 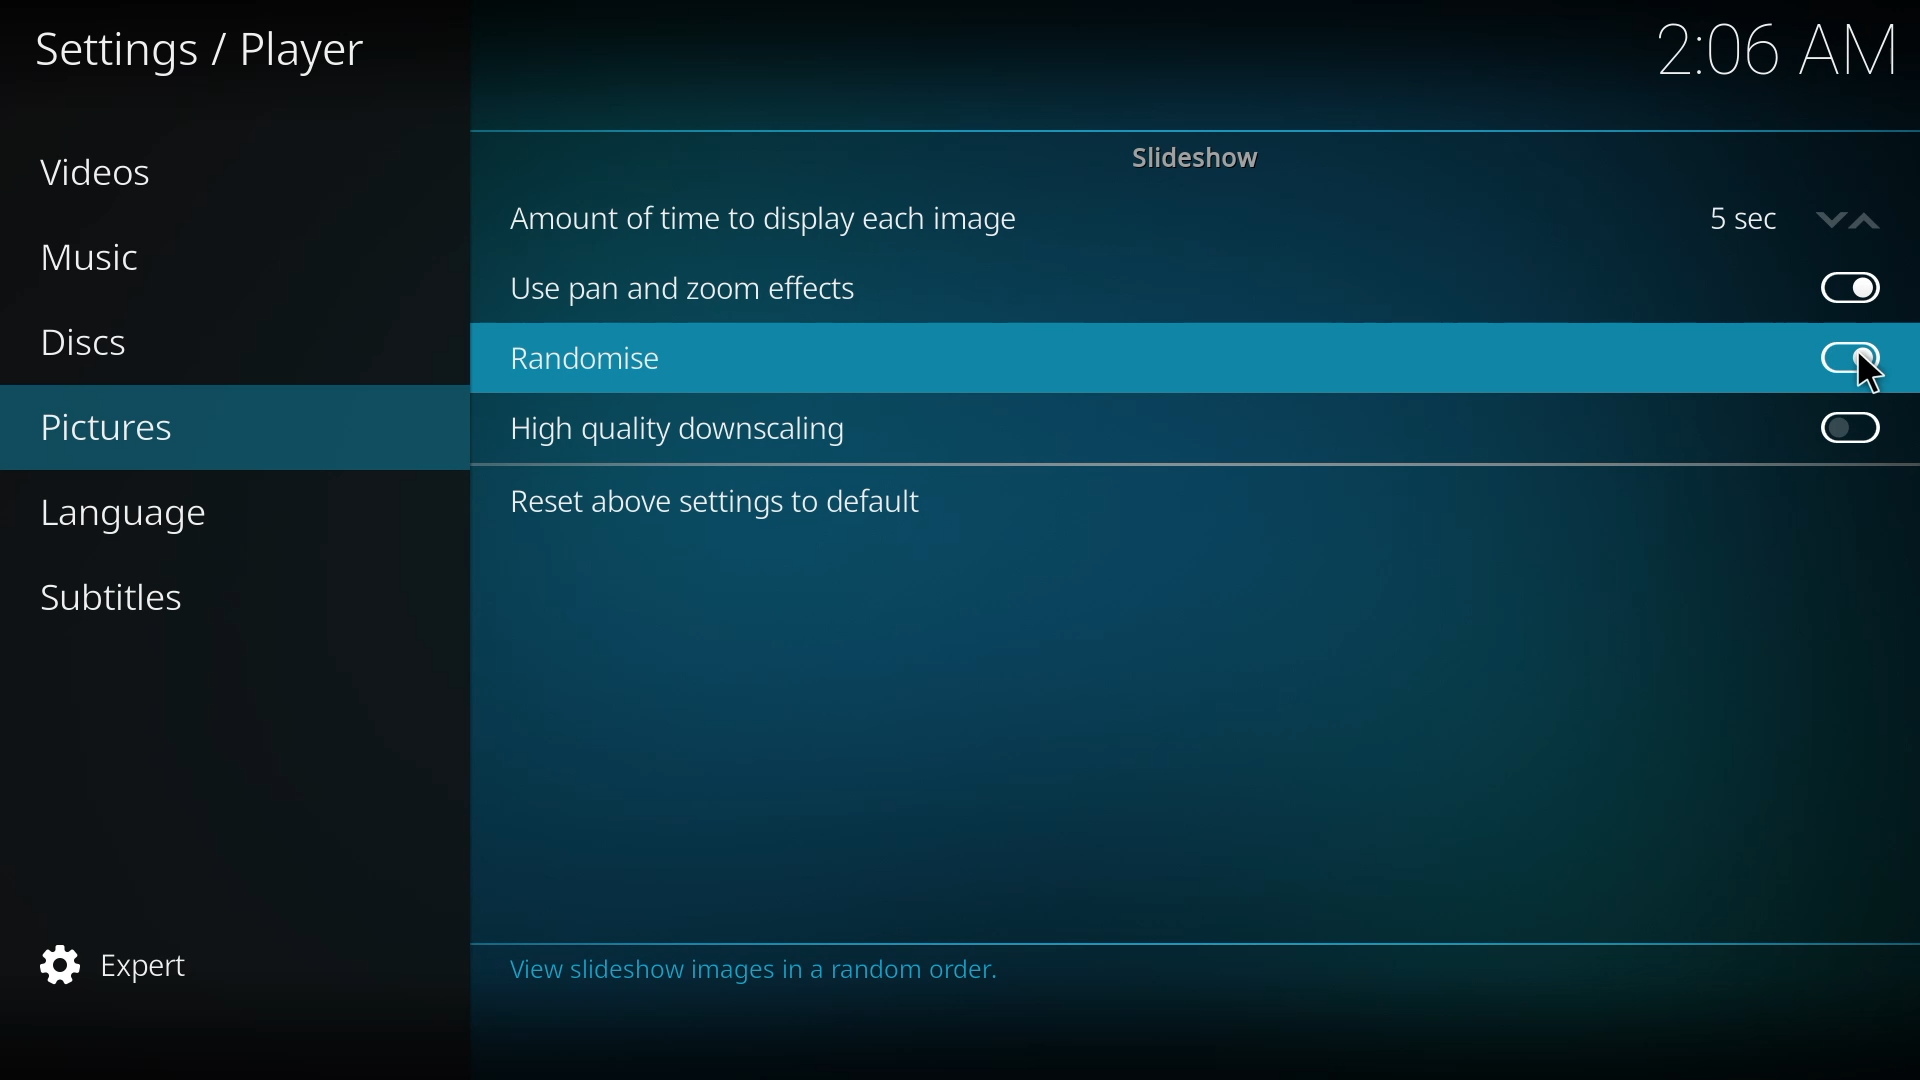 What do you see at coordinates (121, 962) in the screenshot?
I see `expert` at bounding box center [121, 962].